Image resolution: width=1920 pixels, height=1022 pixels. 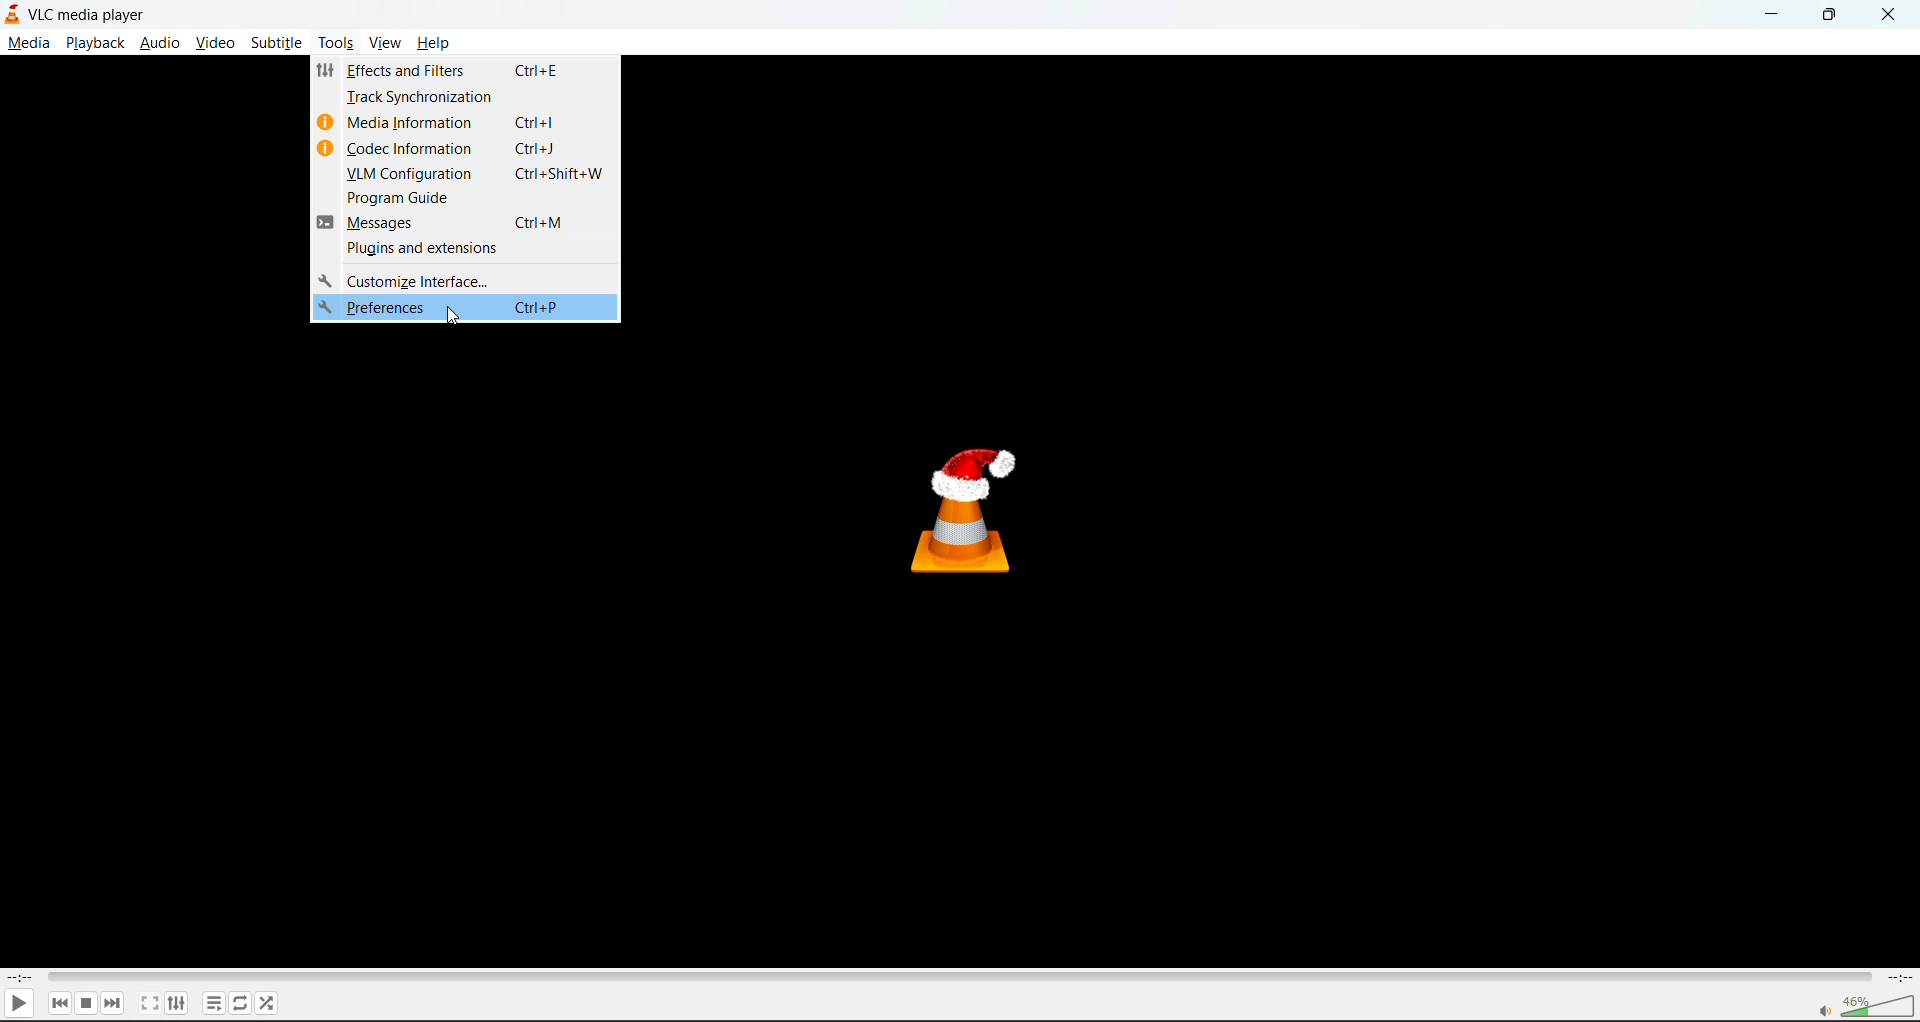 I want to click on customize interface, so click(x=405, y=279).